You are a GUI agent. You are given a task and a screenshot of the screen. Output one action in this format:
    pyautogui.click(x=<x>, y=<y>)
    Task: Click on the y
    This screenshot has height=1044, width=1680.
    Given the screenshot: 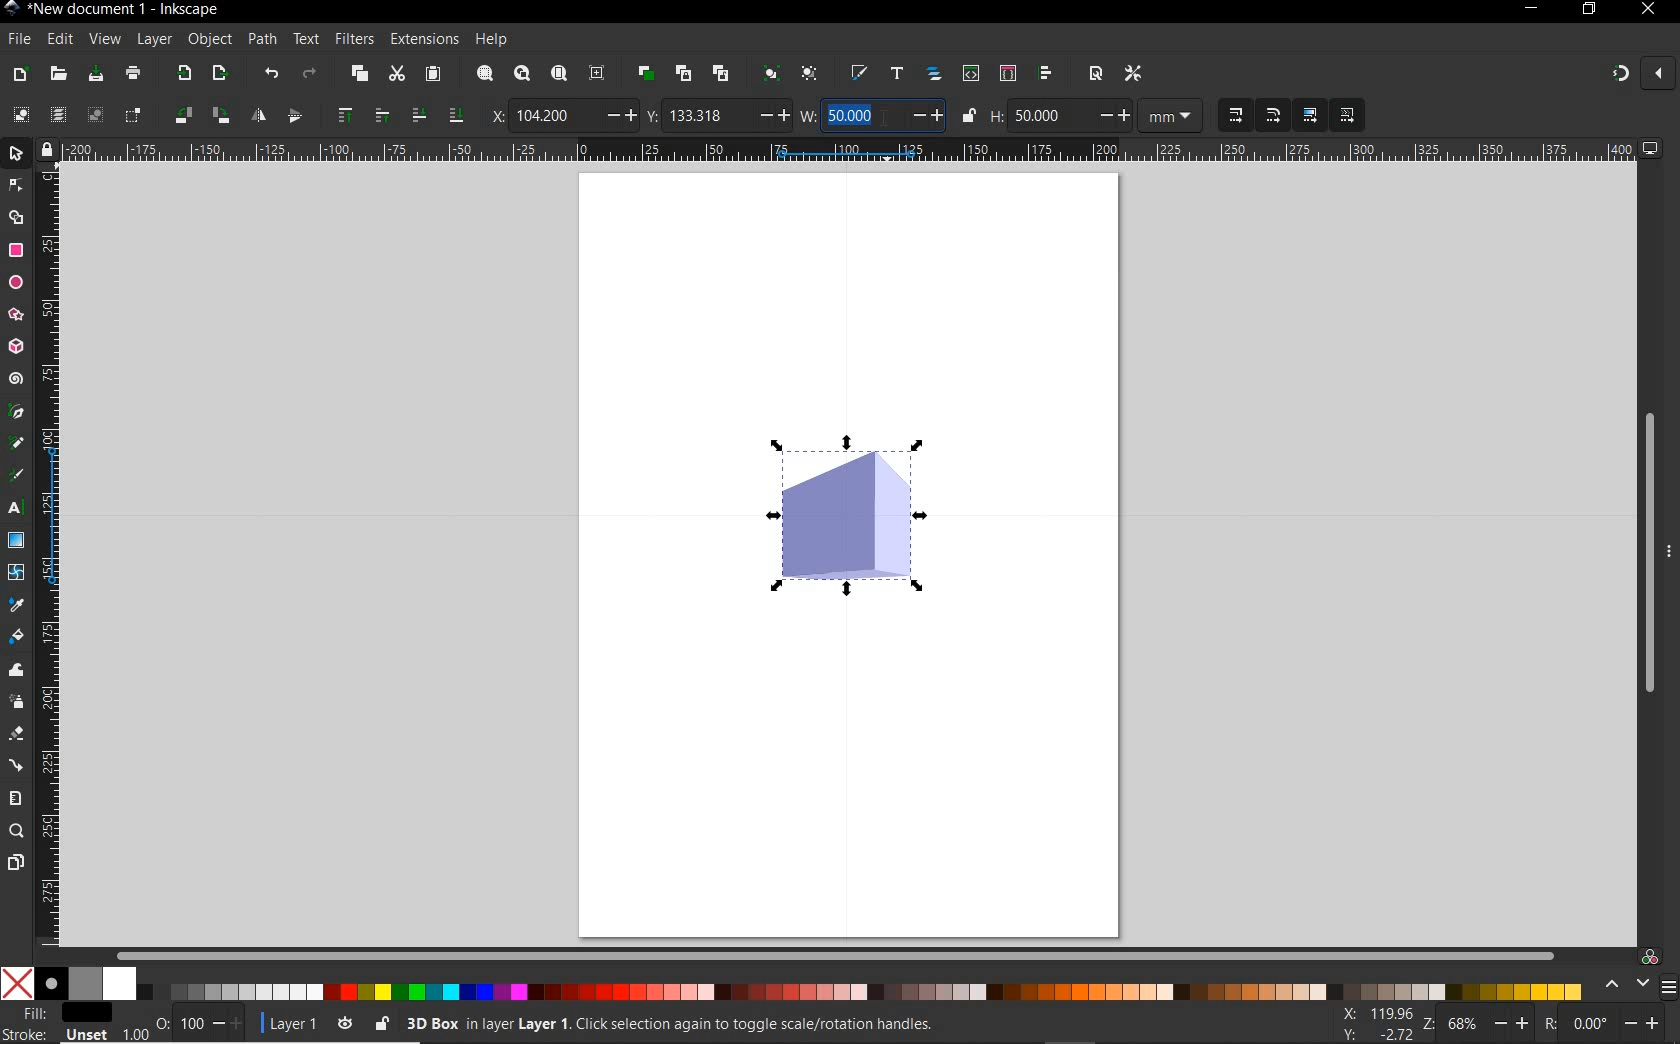 What is the action you would take?
    pyautogui.click(x=653, y=116)
    